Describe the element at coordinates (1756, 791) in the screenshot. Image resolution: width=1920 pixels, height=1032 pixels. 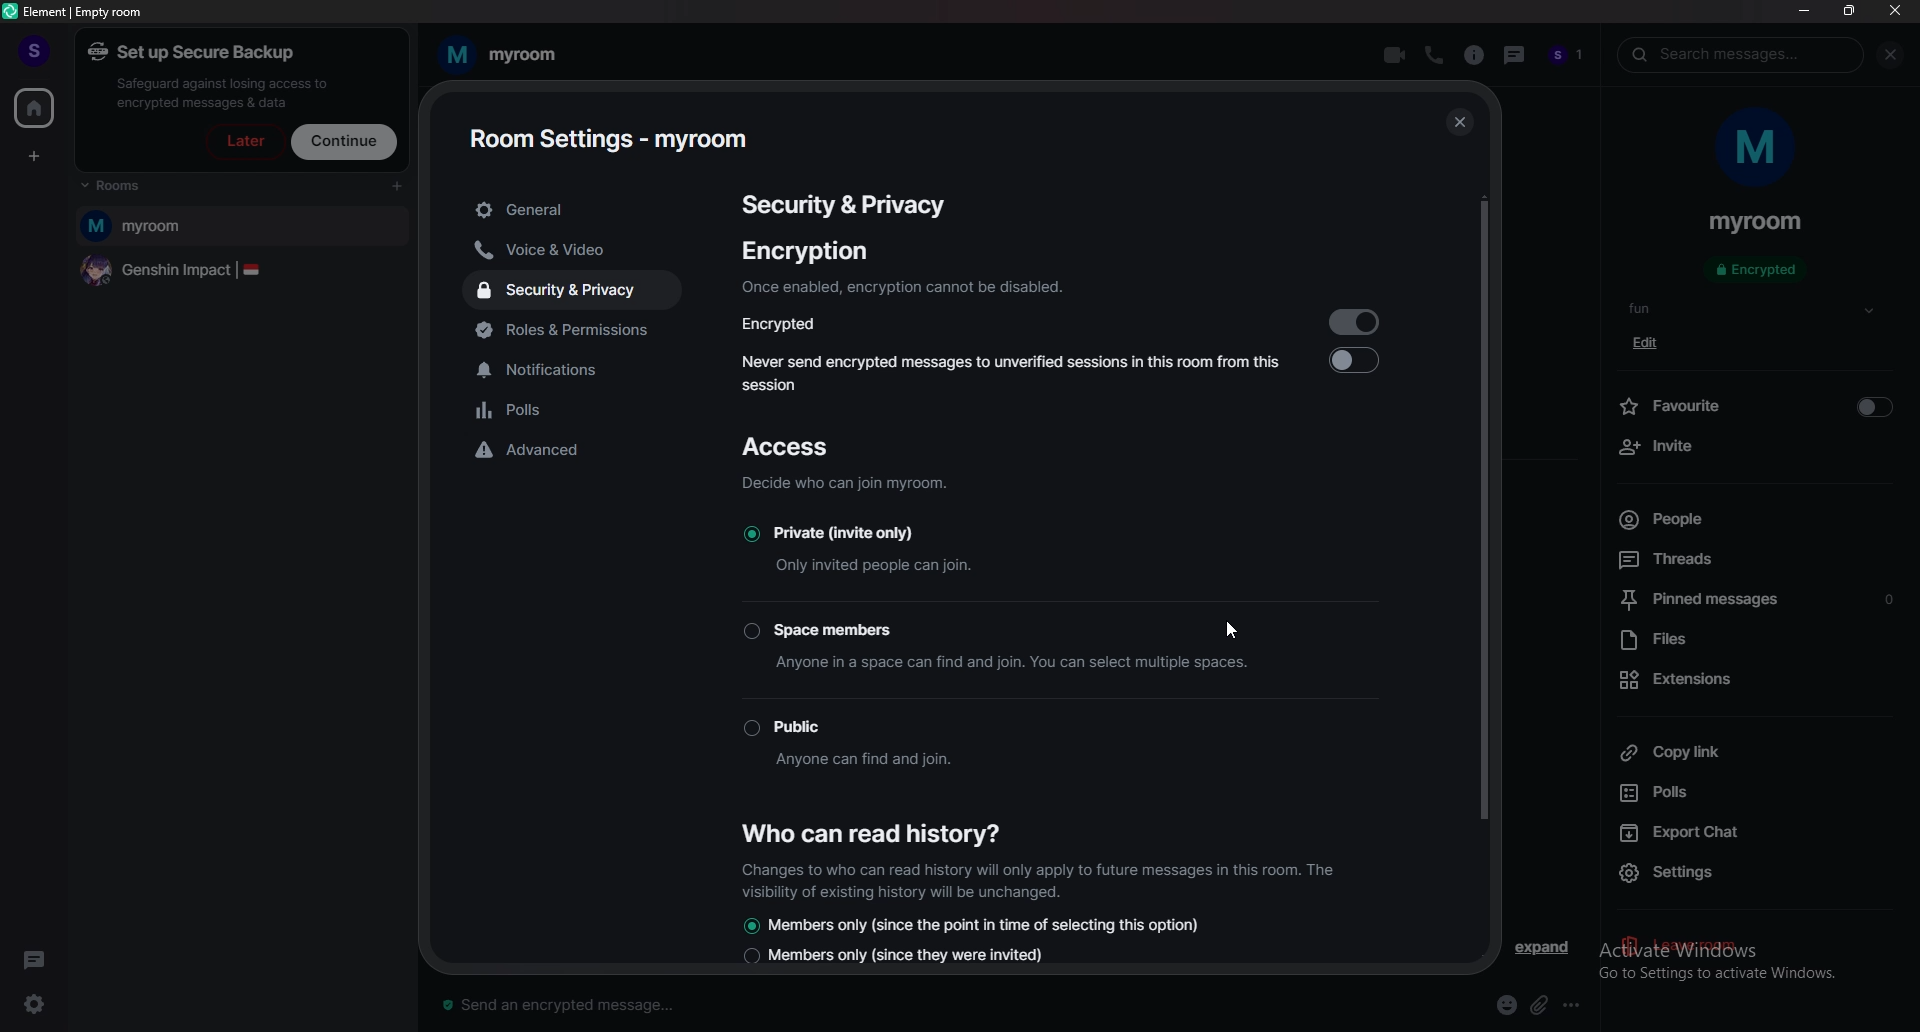
I see `polls` at that location.